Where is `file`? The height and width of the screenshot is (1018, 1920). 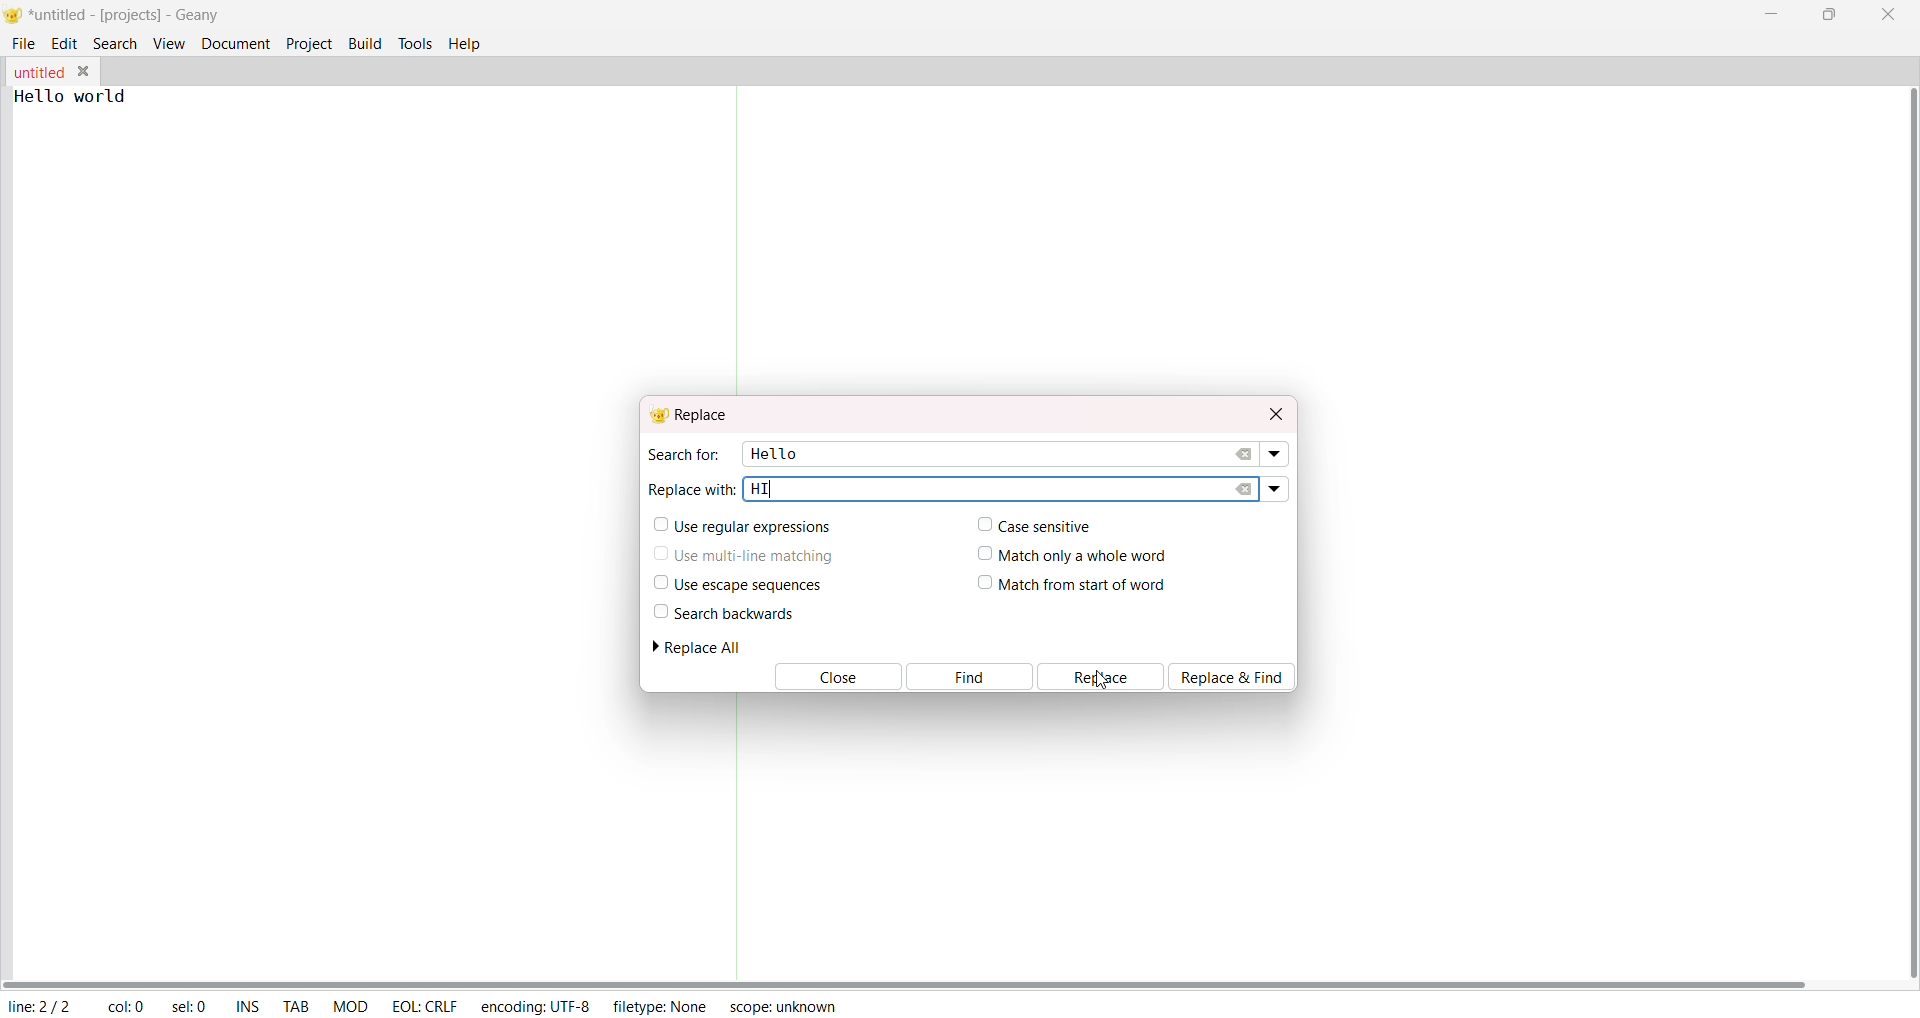
file is located at coordinates (25, 41).